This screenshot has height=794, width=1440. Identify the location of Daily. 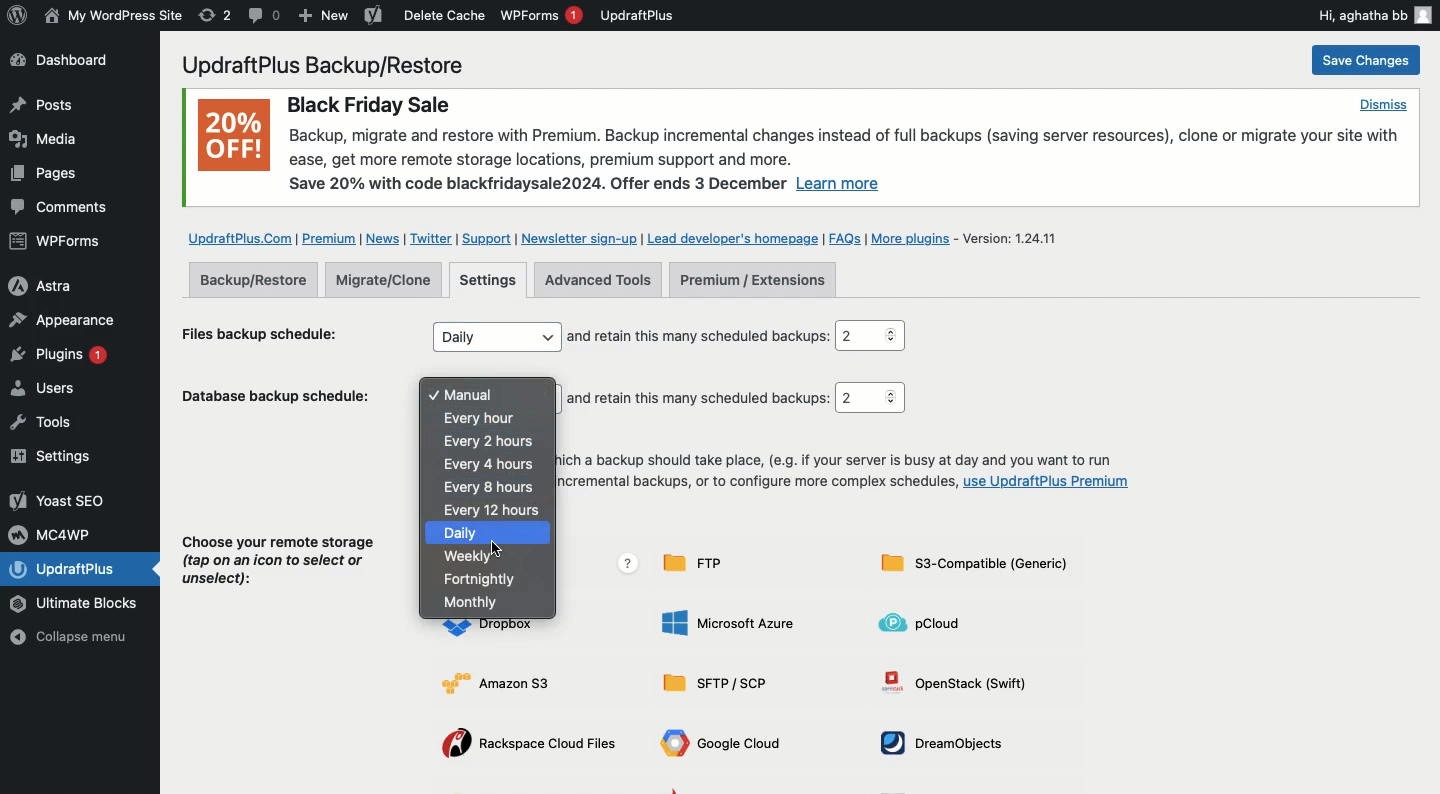
(495, 336).